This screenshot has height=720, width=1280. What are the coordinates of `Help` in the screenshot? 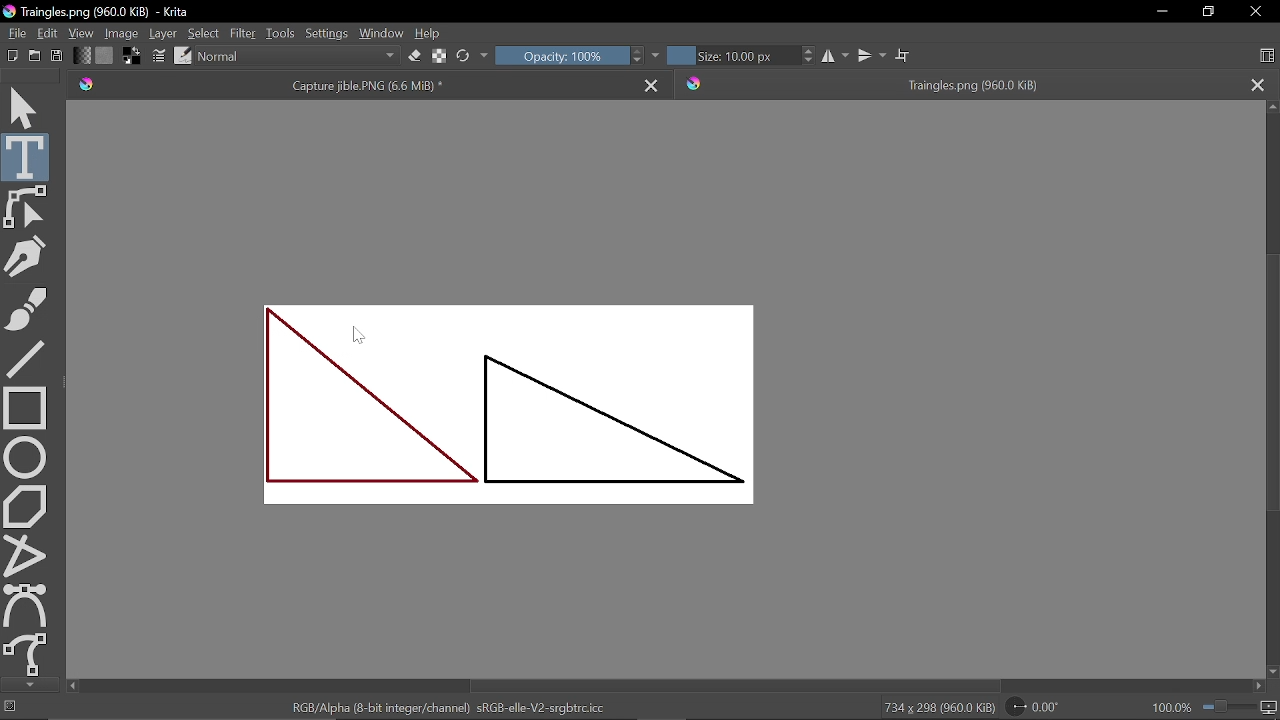 It's located at (430, 35).